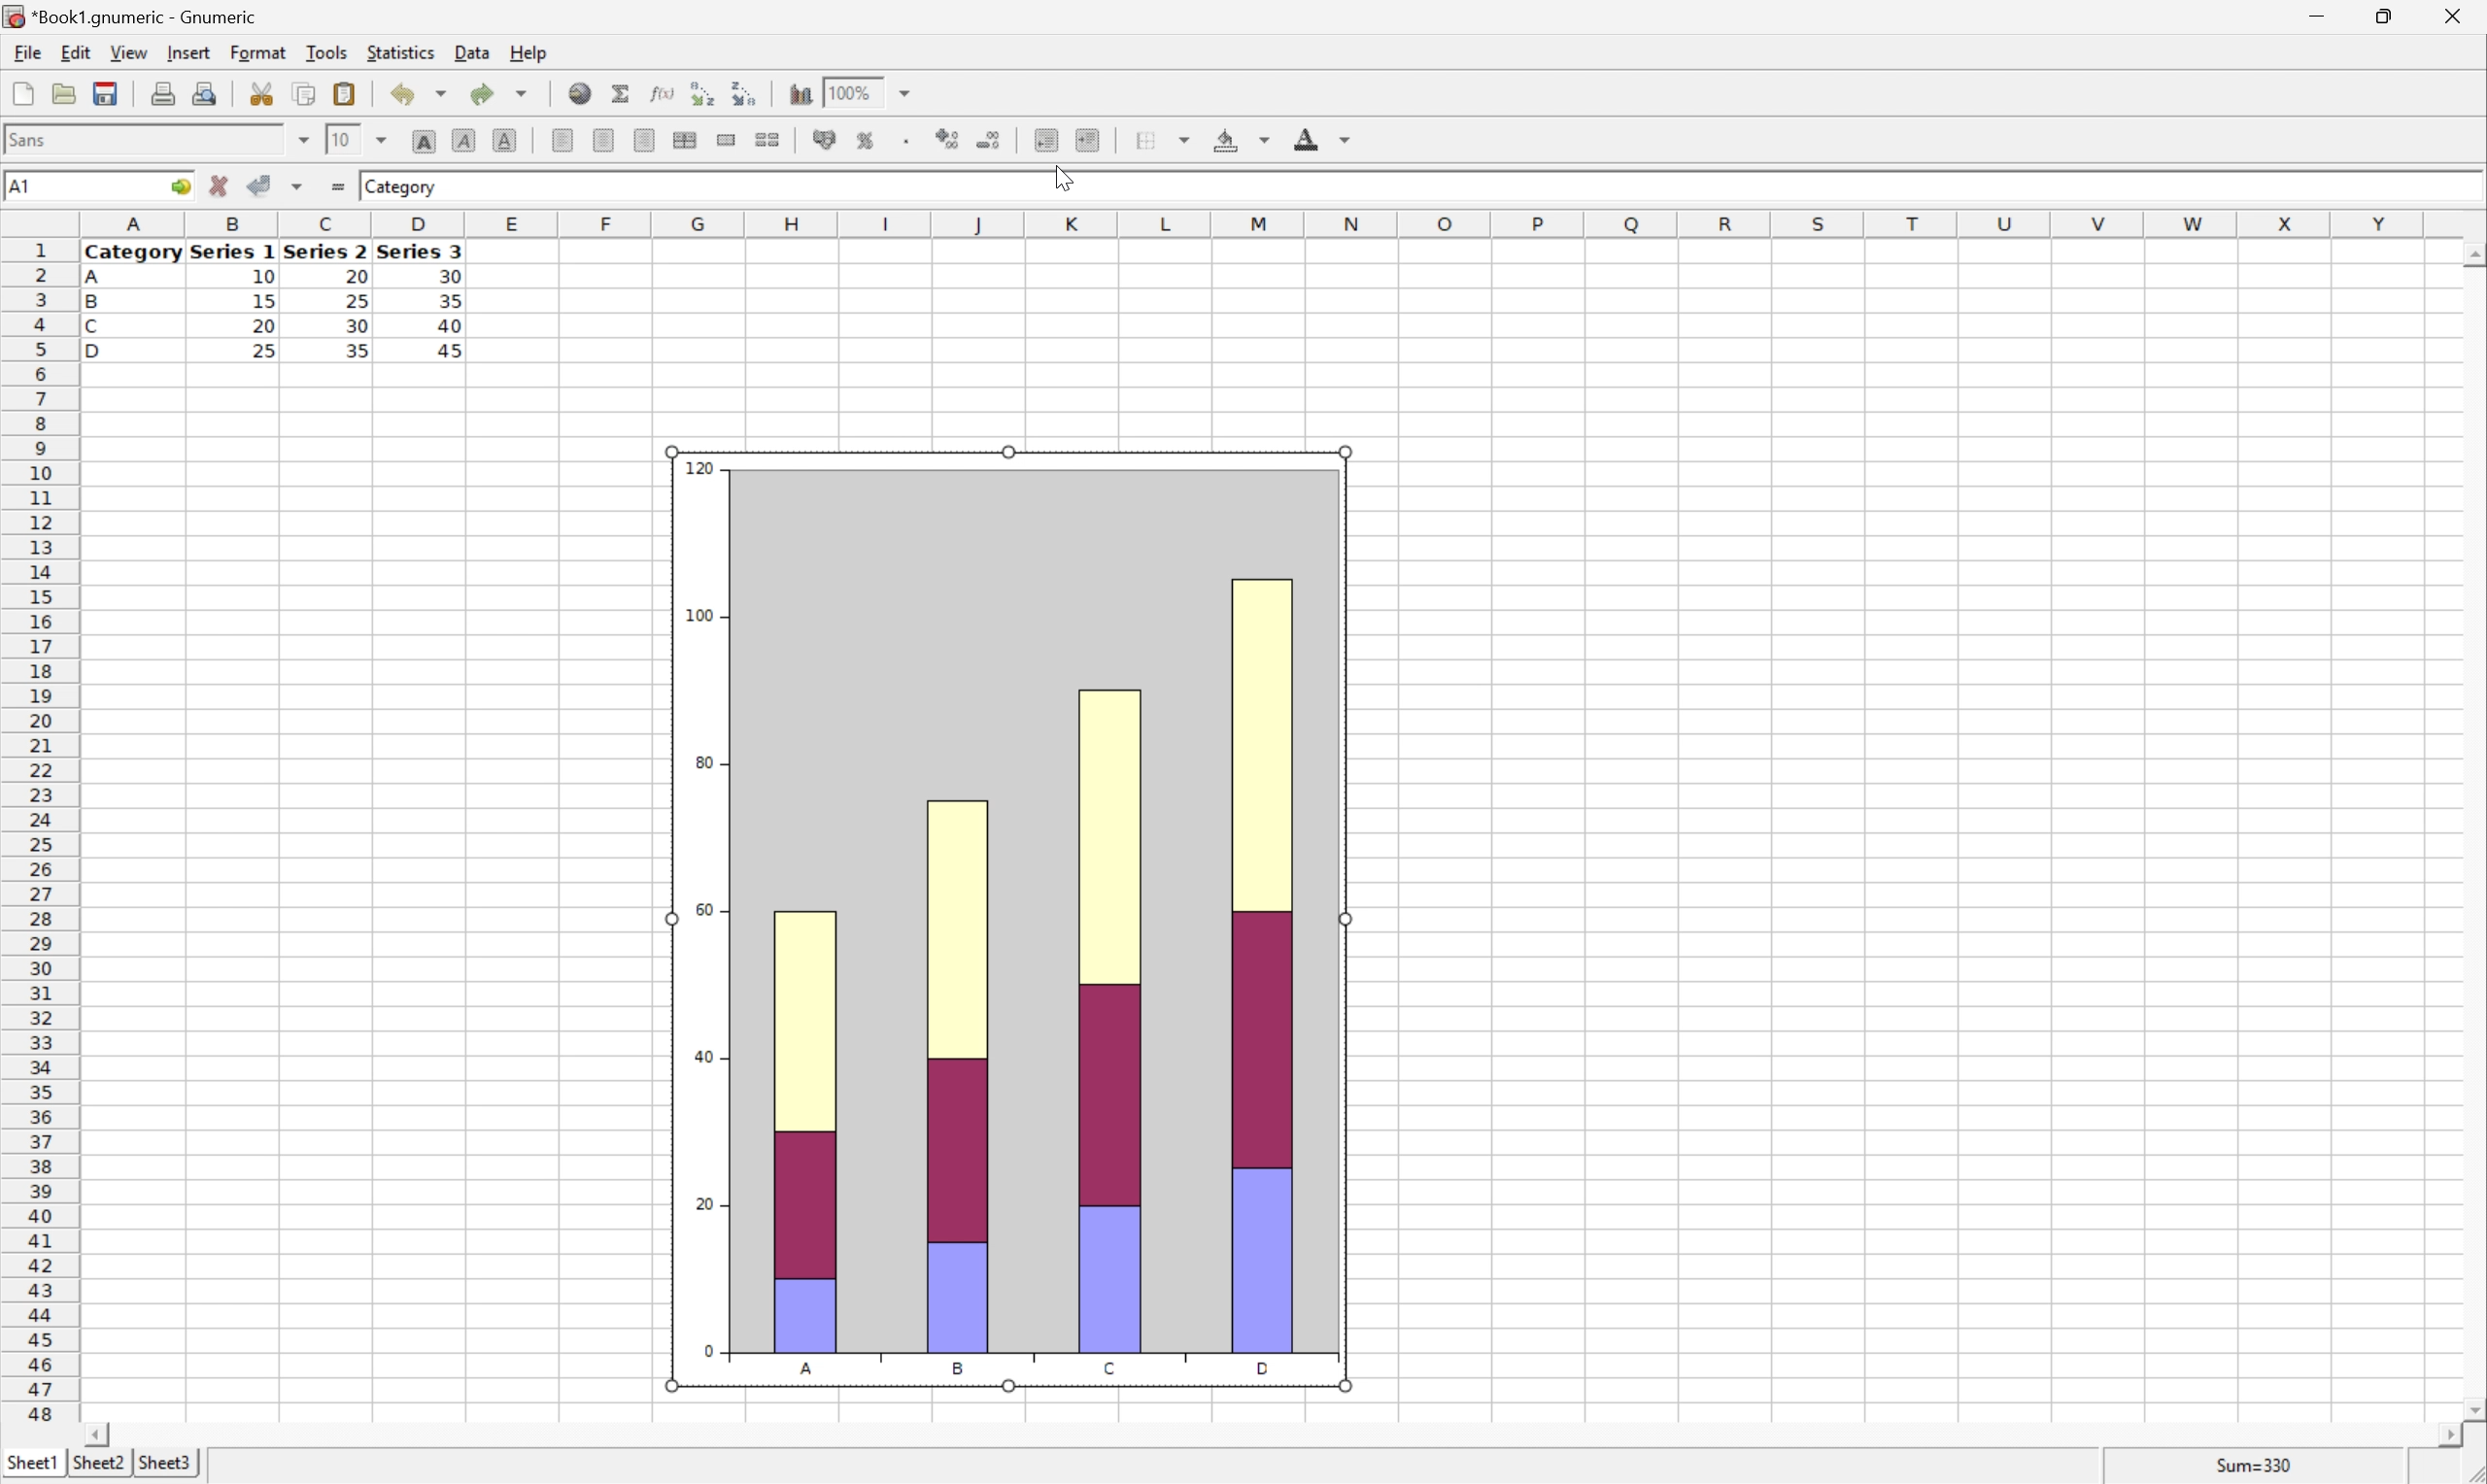  I want to click on Increase the number of decimals displayed, so click(950, 139).